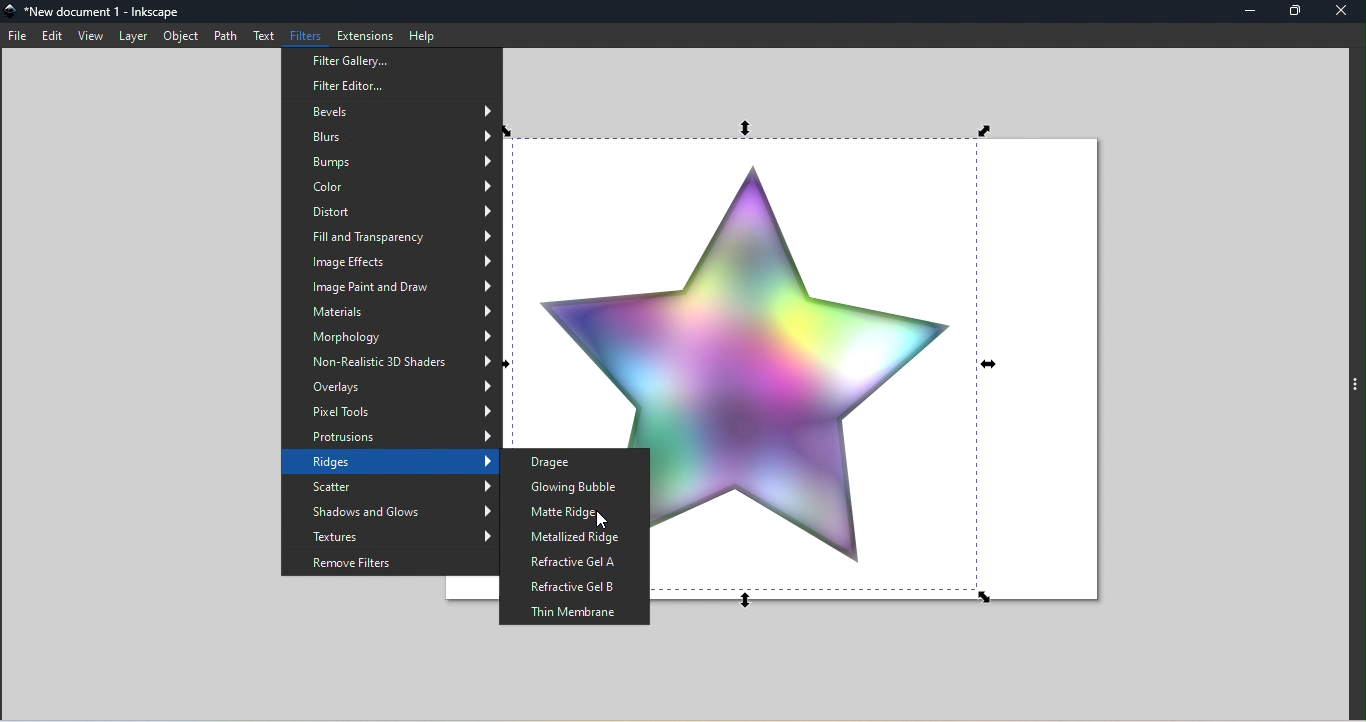 The height and width of the screenshot is (722, 1366). What do you see at coordinates (573, 462) in the screenshot?
I see `Dragee` at bounding box center [573, 462].